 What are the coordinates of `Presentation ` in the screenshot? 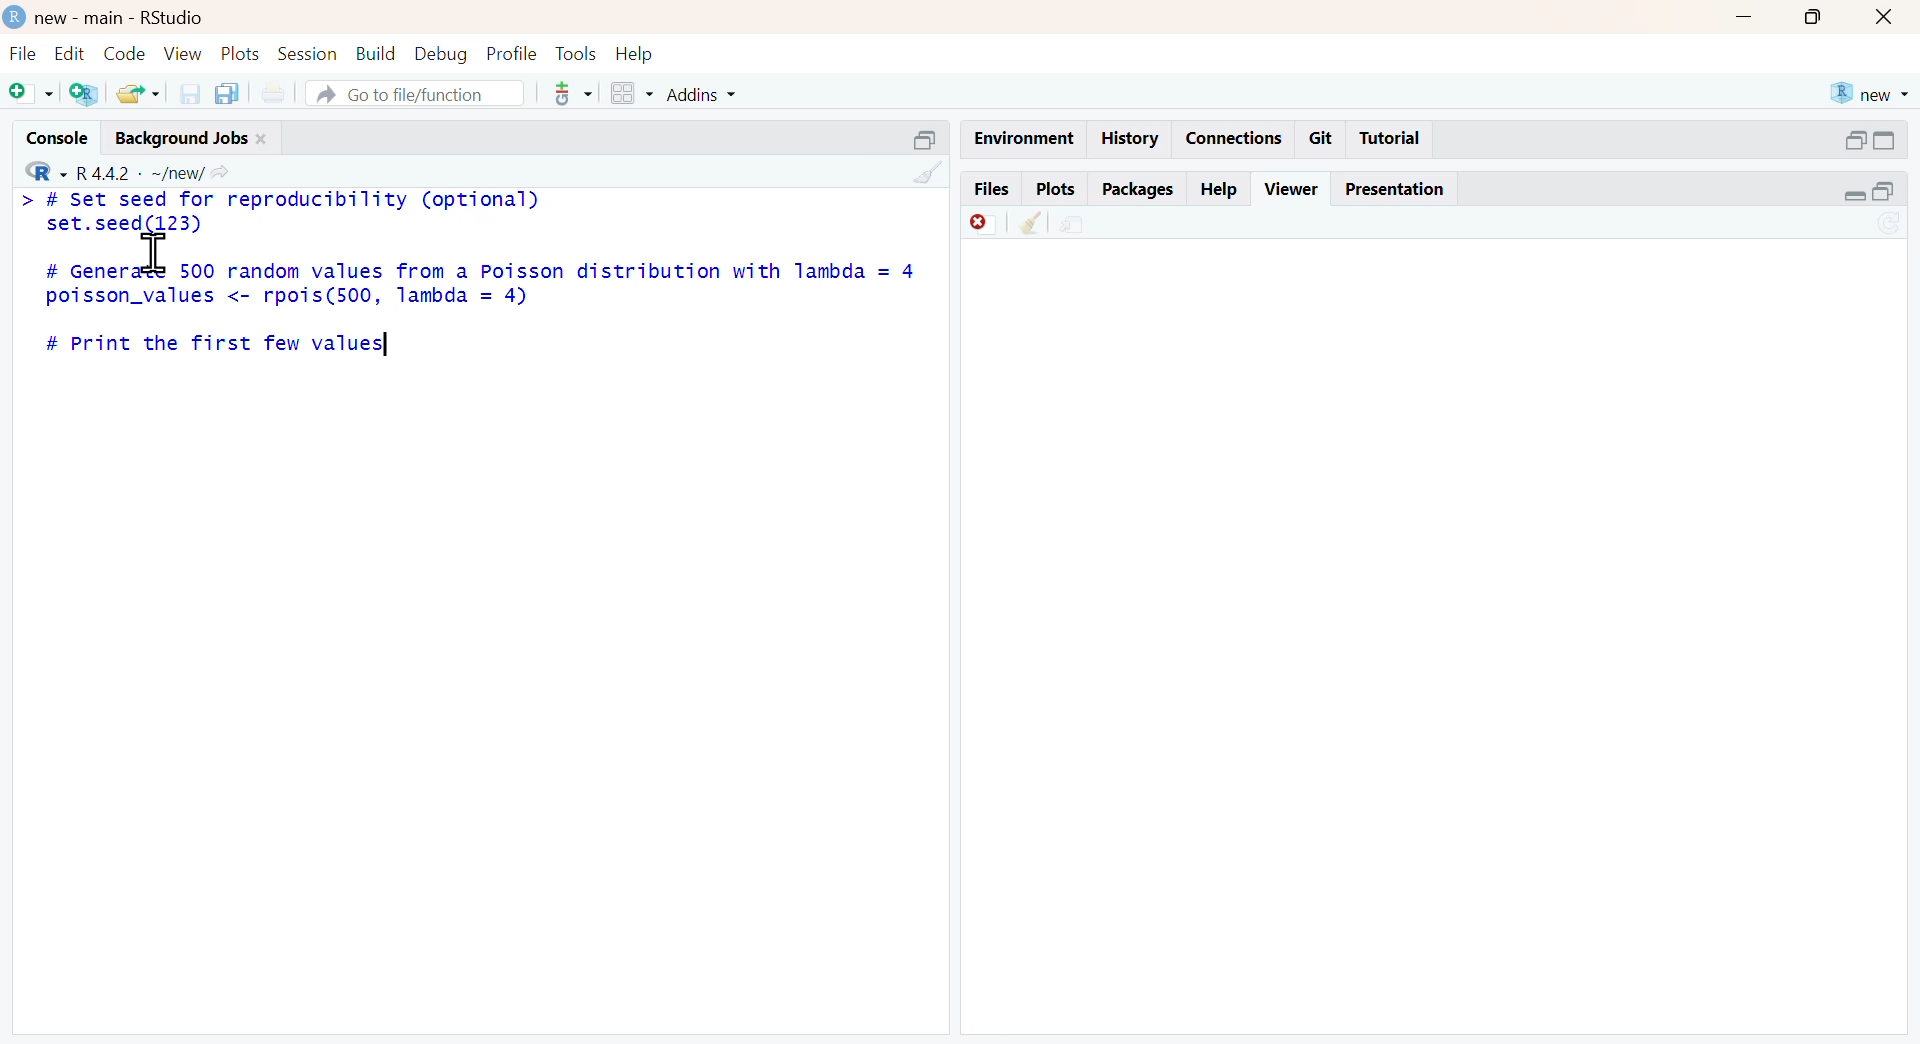 It's located at (1395, 189).